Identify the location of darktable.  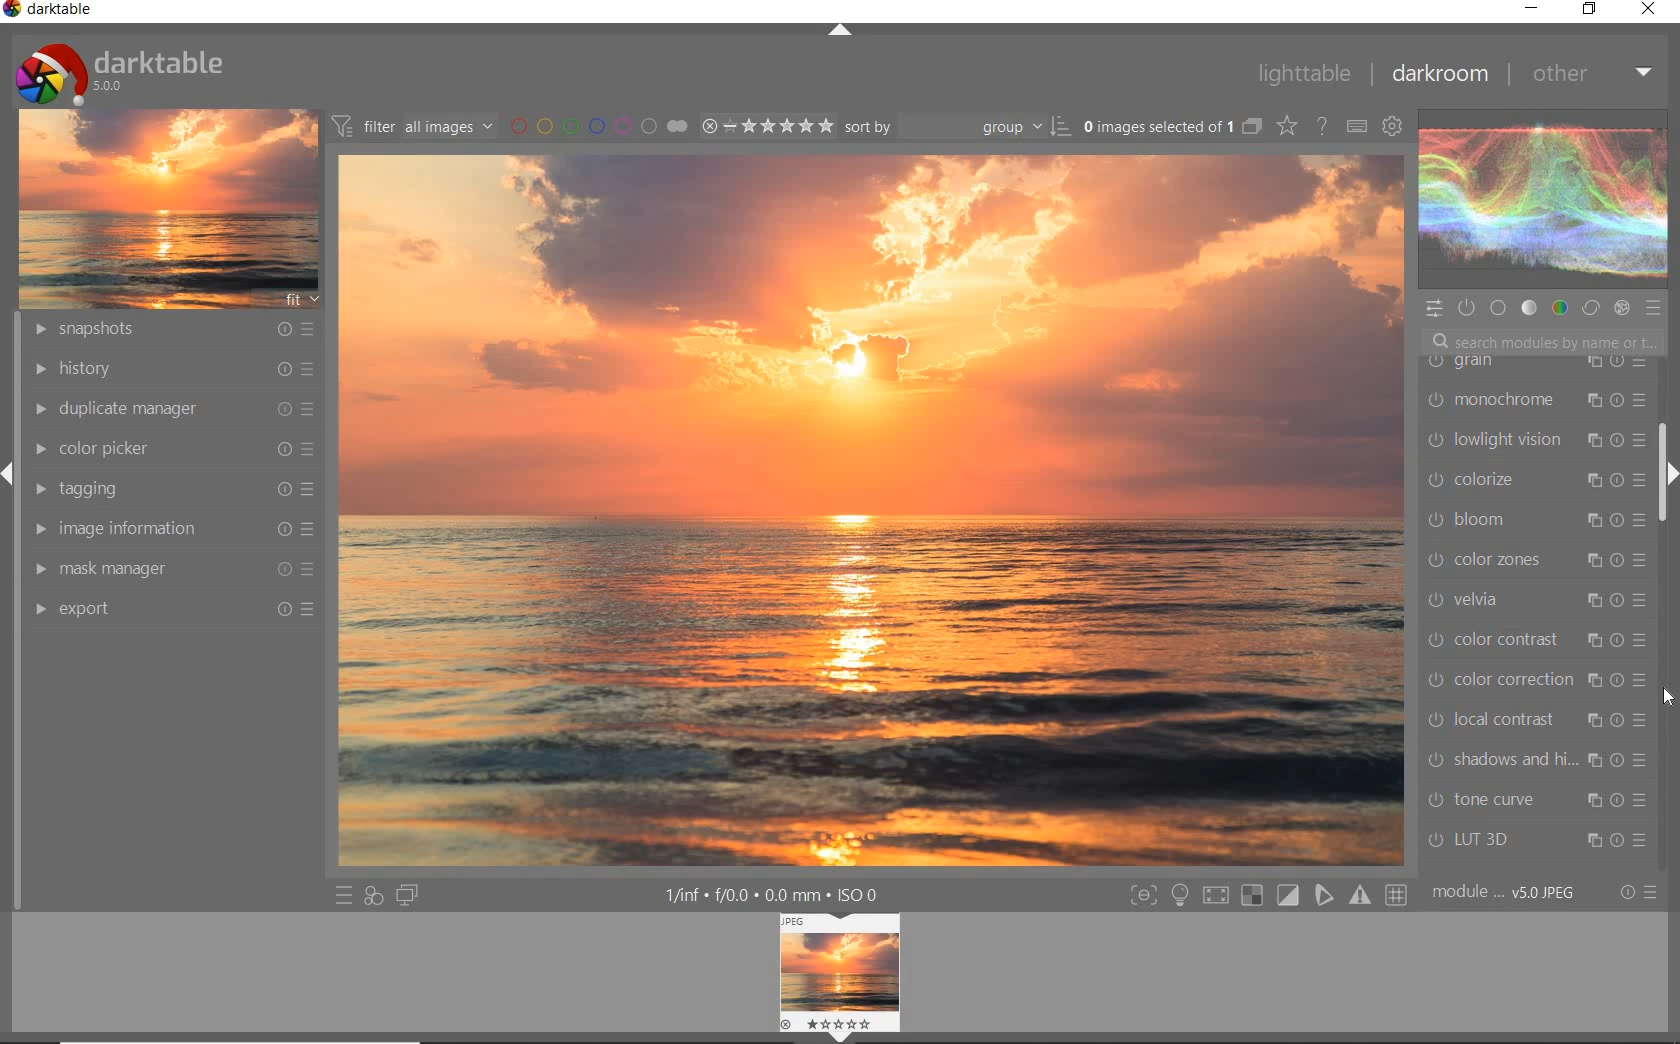
(51, 11).